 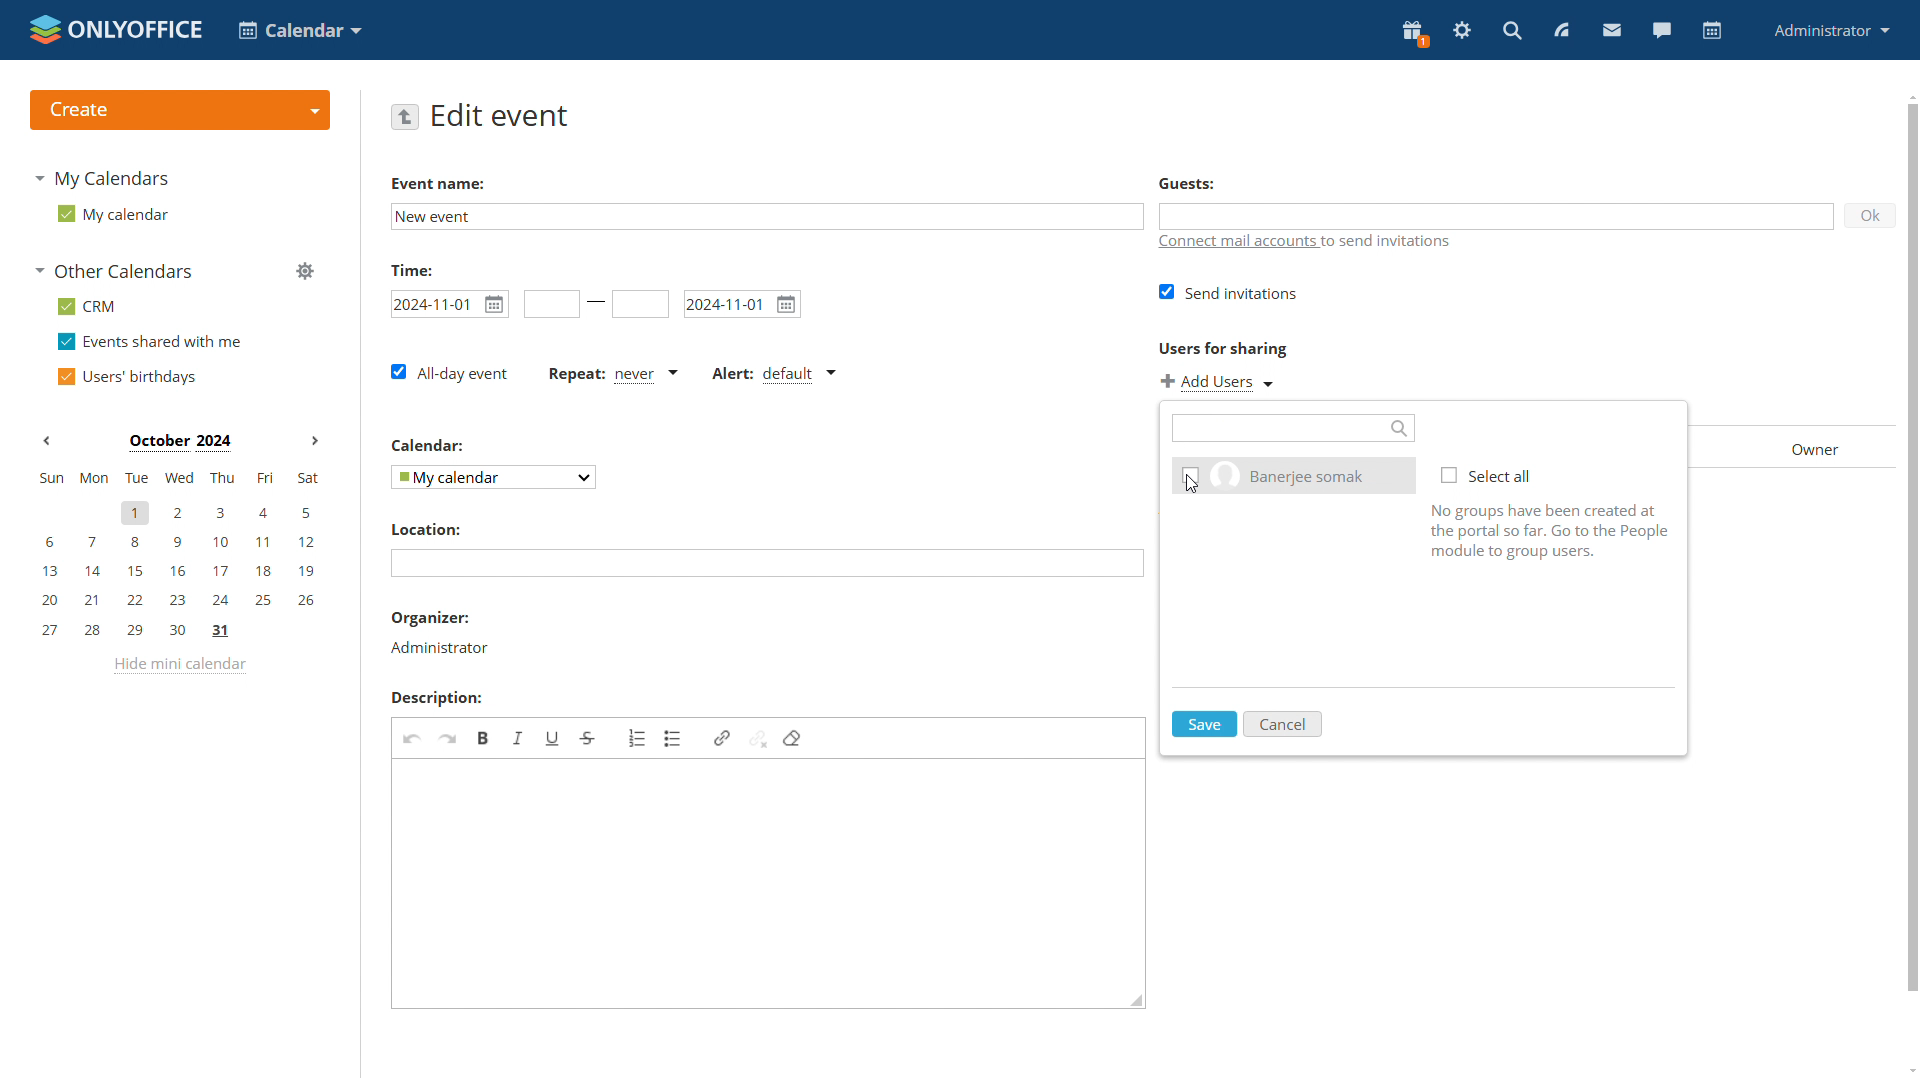 I want to click on select all checkbox, so click(x=1489, y=476).